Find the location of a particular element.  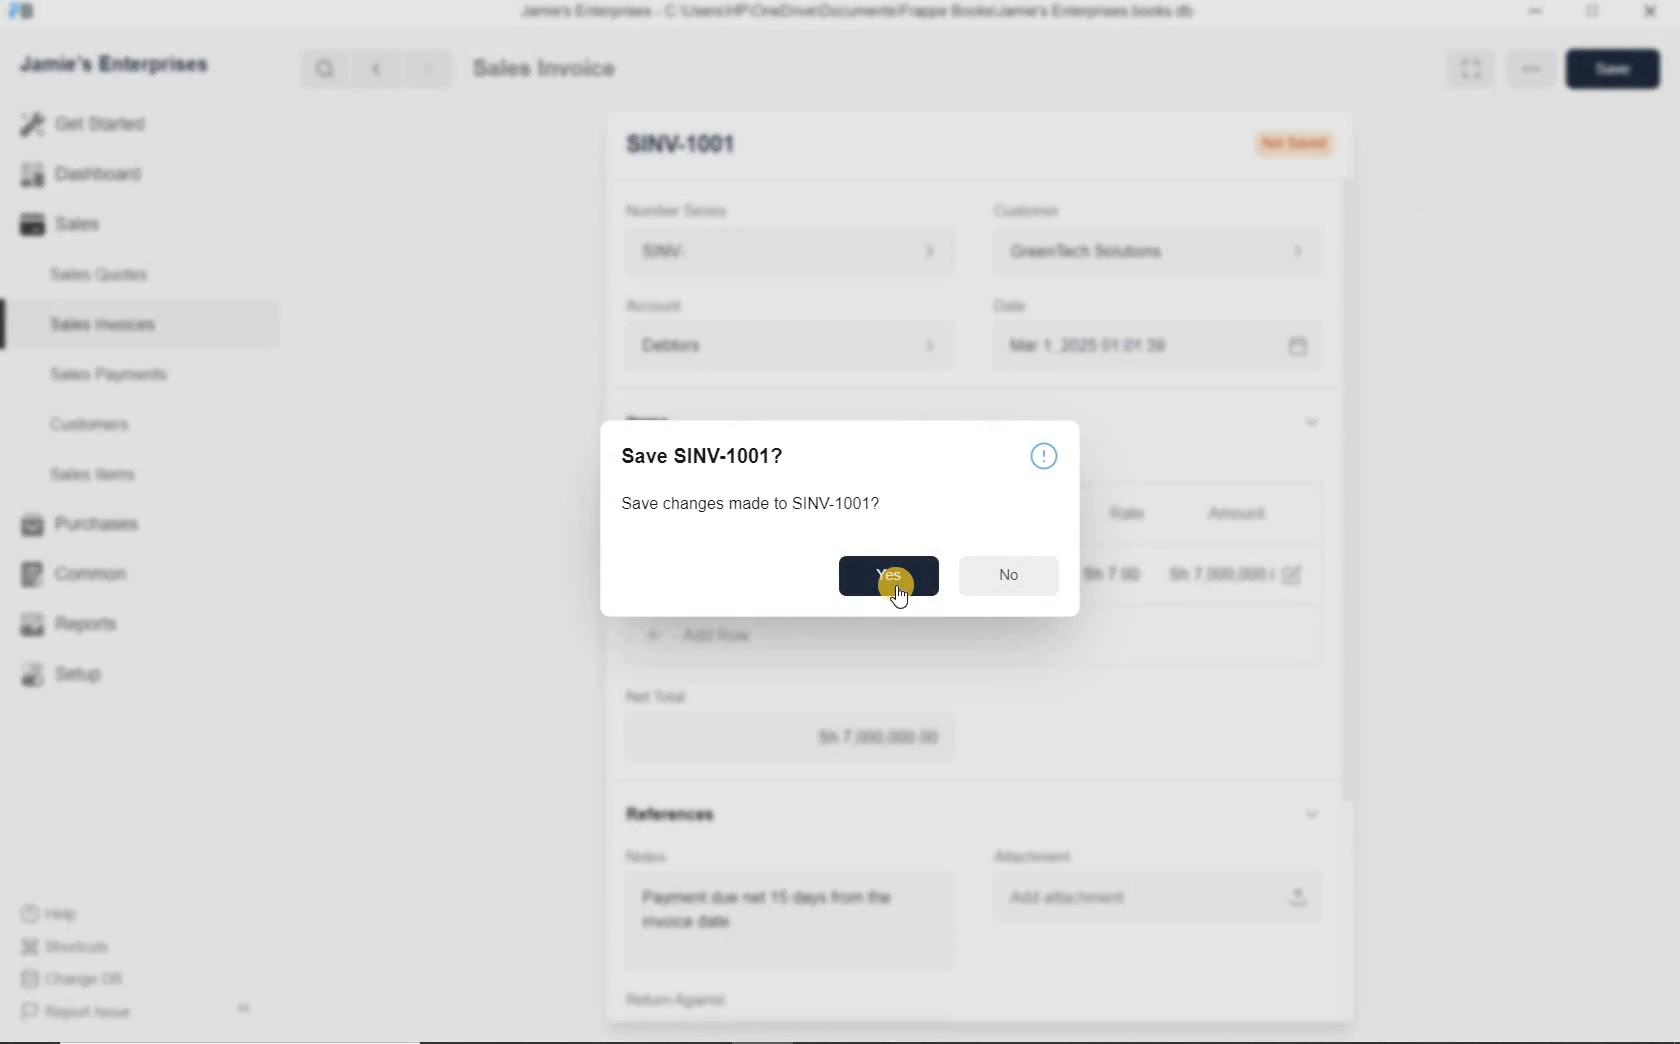

Save changes made to SINV-1001? is located at coordinates (799, 506).